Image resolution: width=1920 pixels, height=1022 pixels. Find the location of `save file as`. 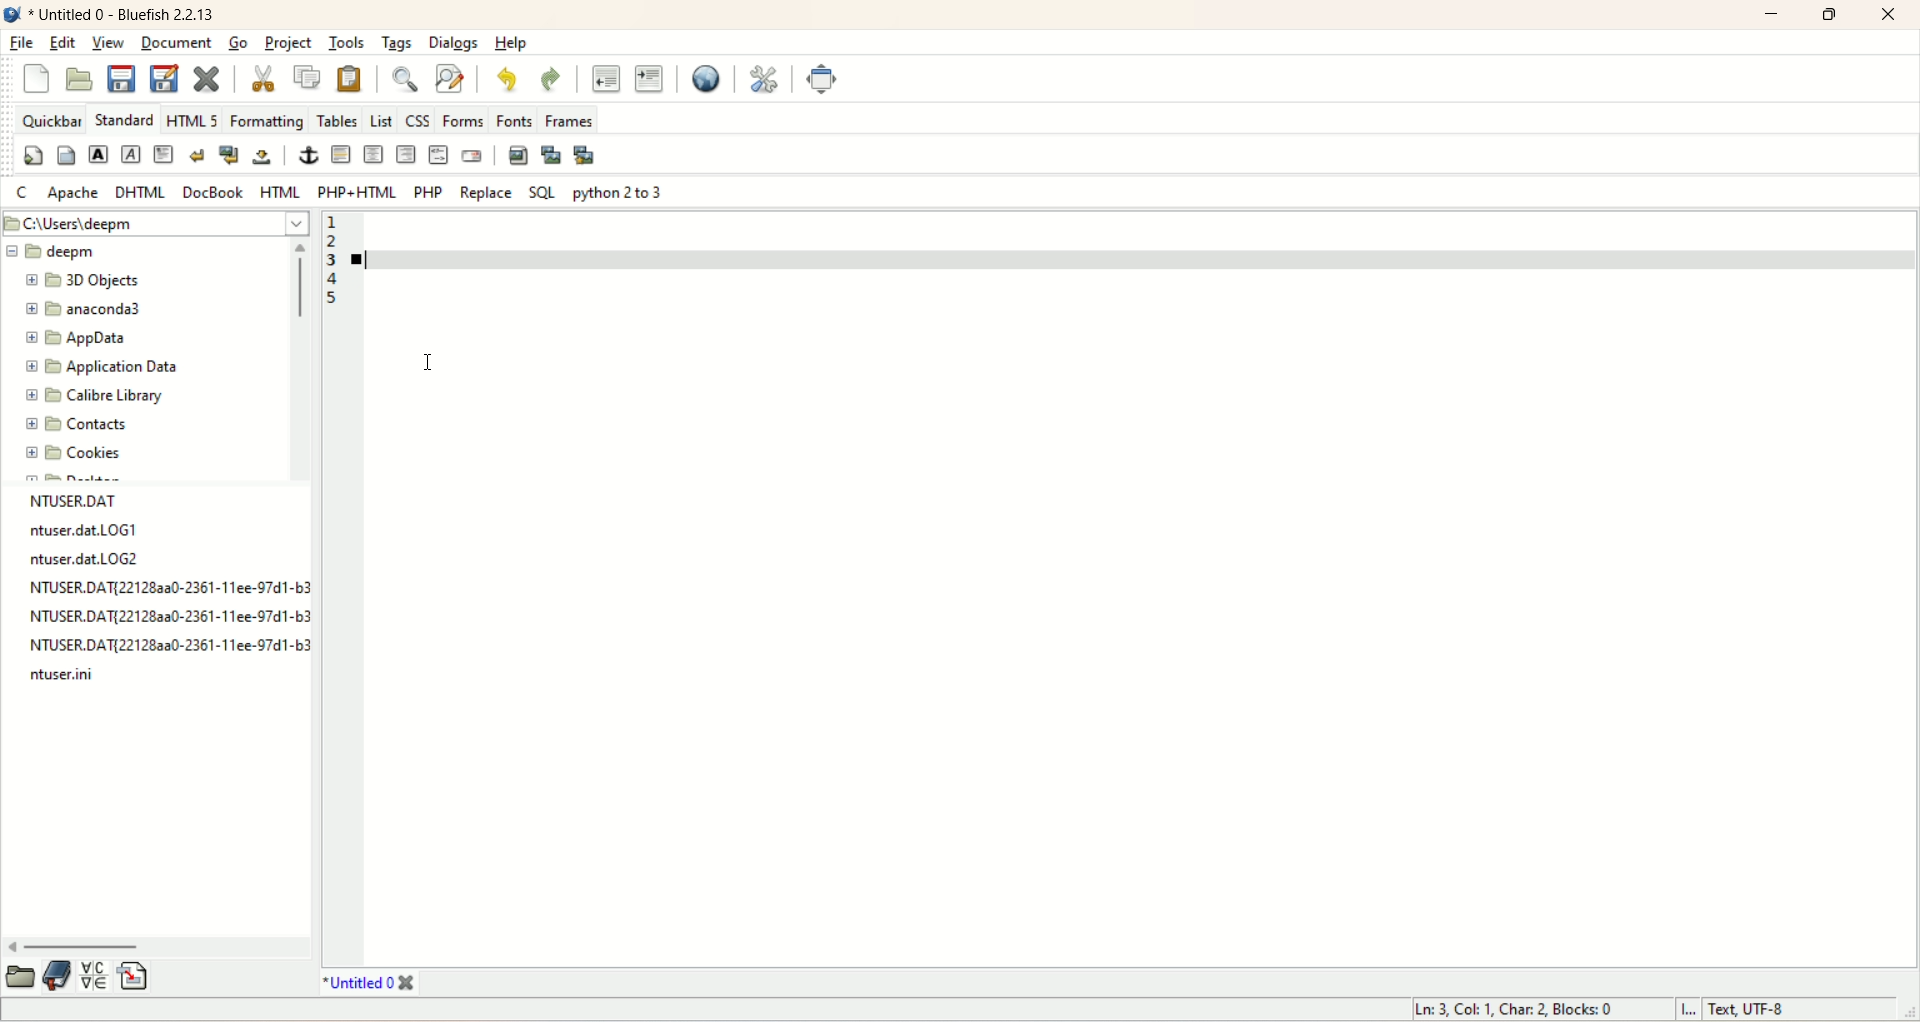

save file as is located at coordinates (165, 80).